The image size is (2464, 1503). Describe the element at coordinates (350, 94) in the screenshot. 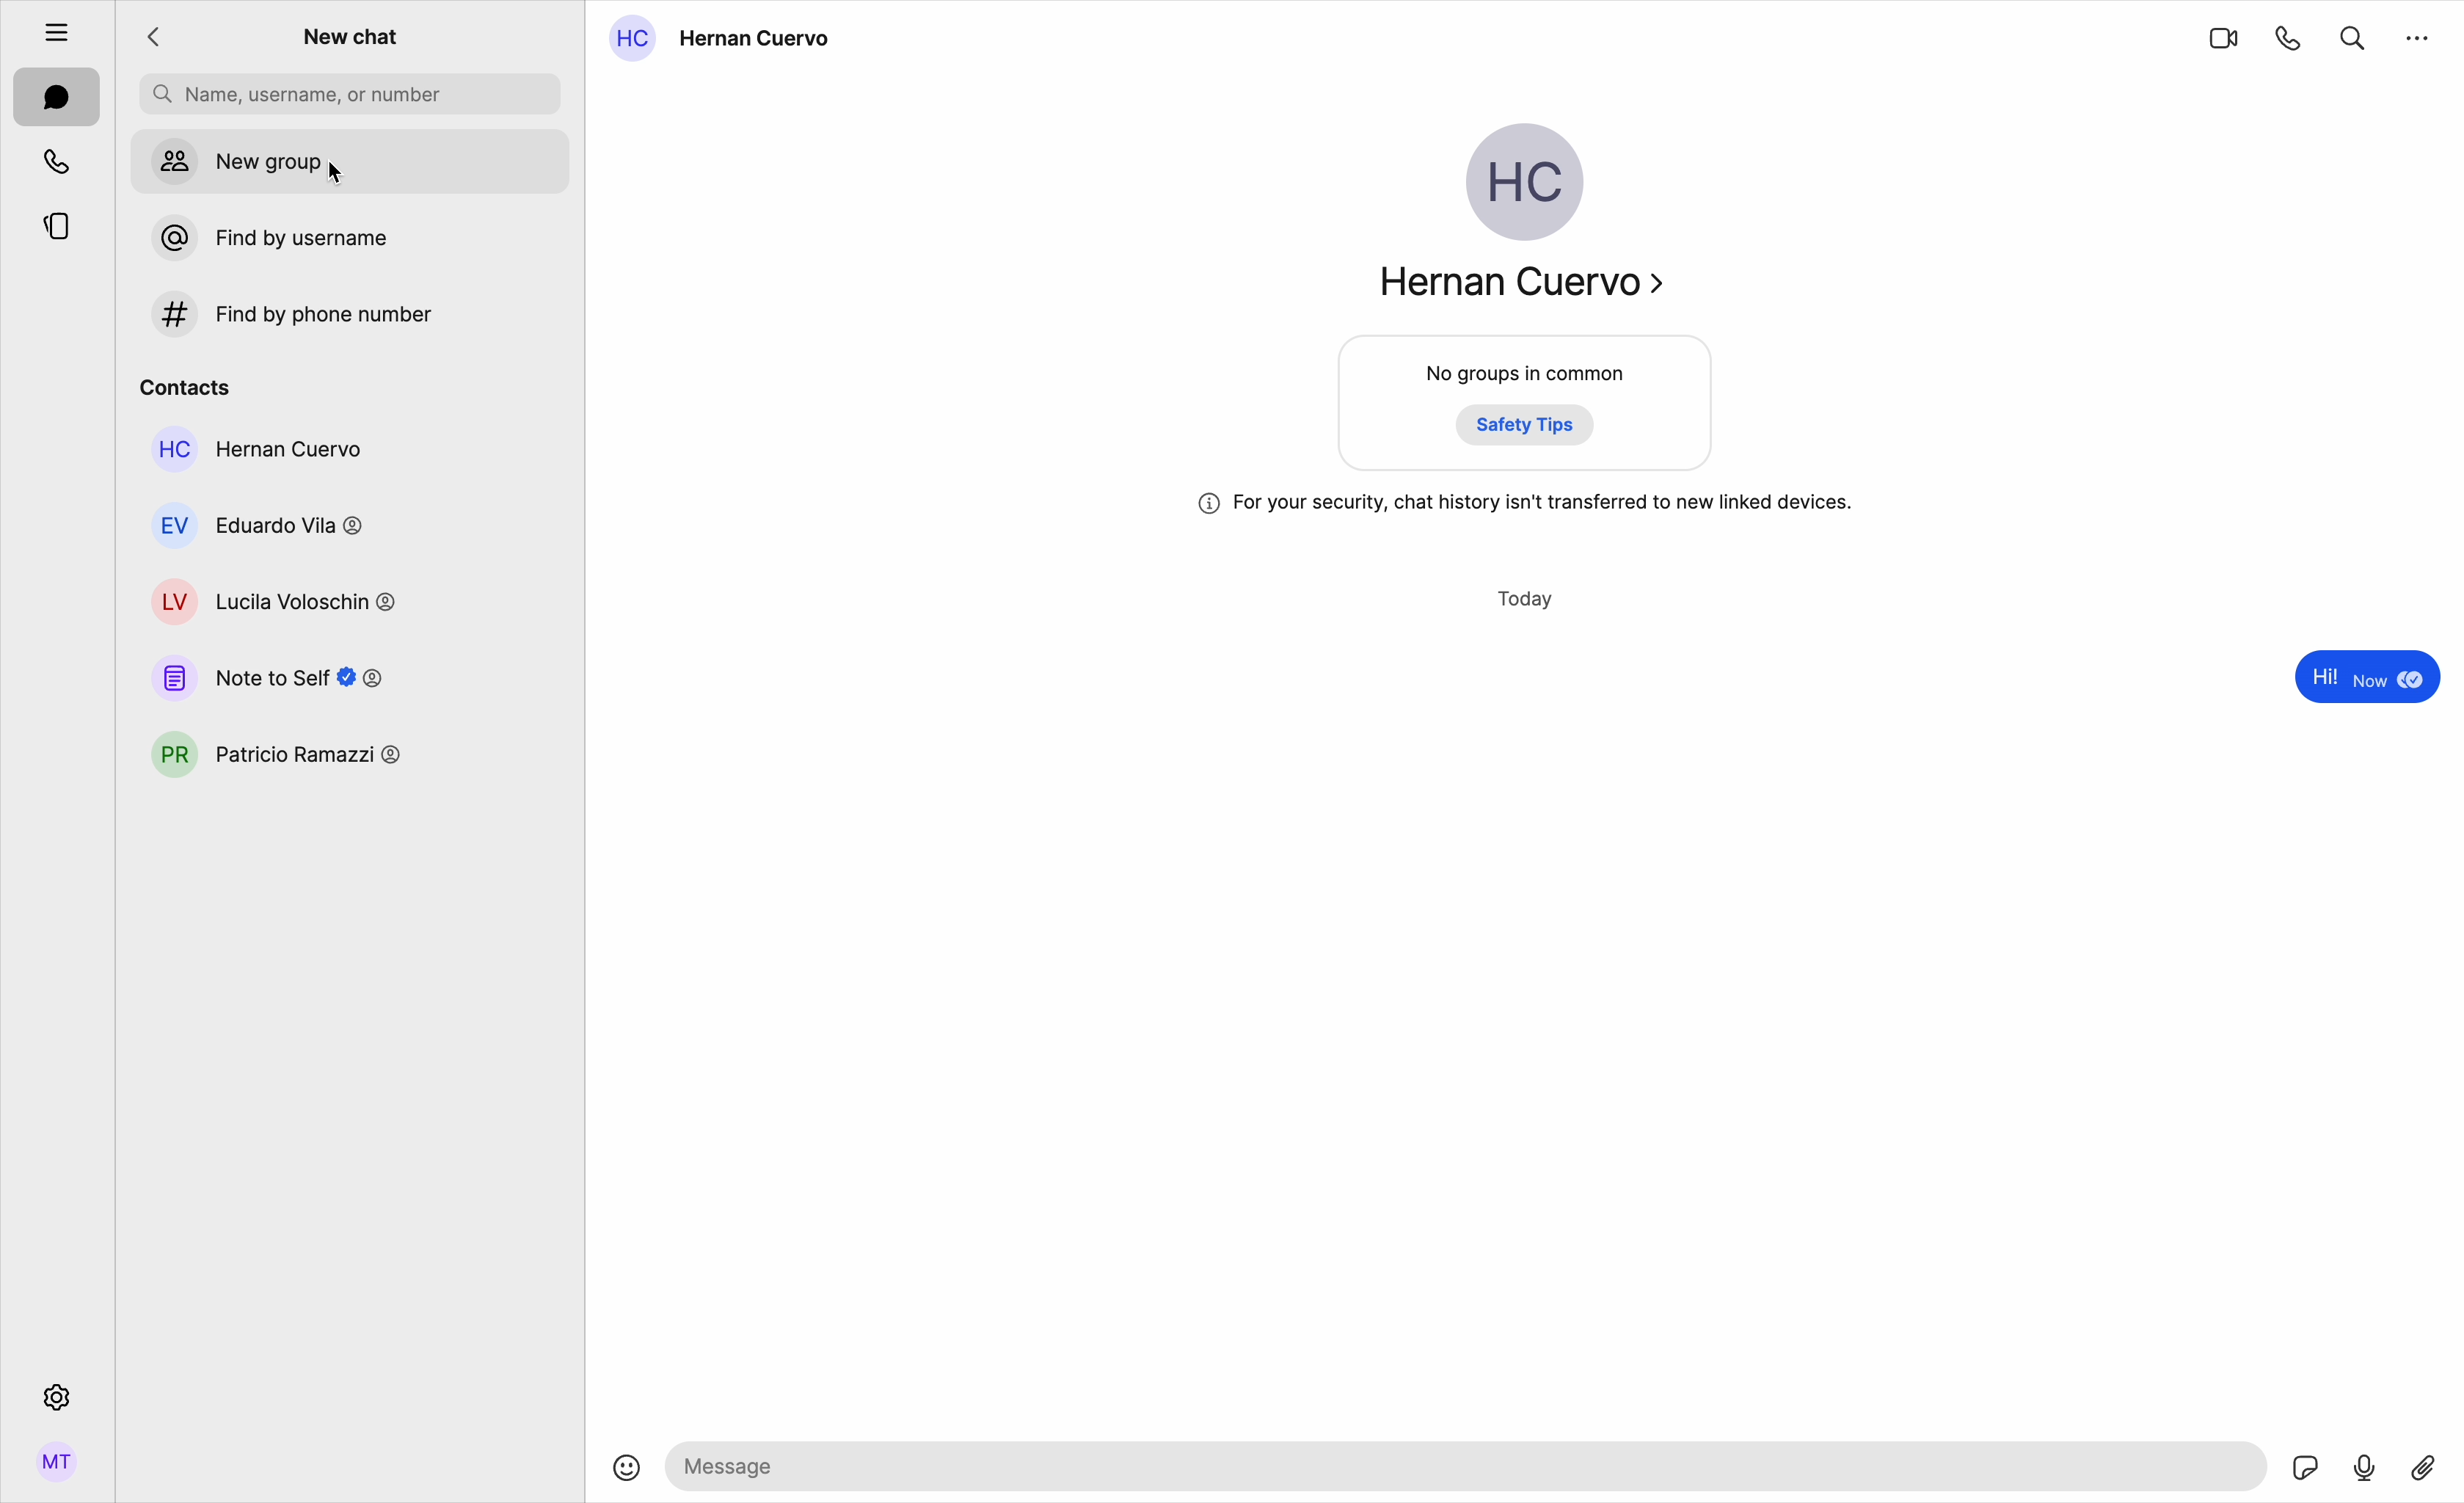

I see `search bar` at that location.